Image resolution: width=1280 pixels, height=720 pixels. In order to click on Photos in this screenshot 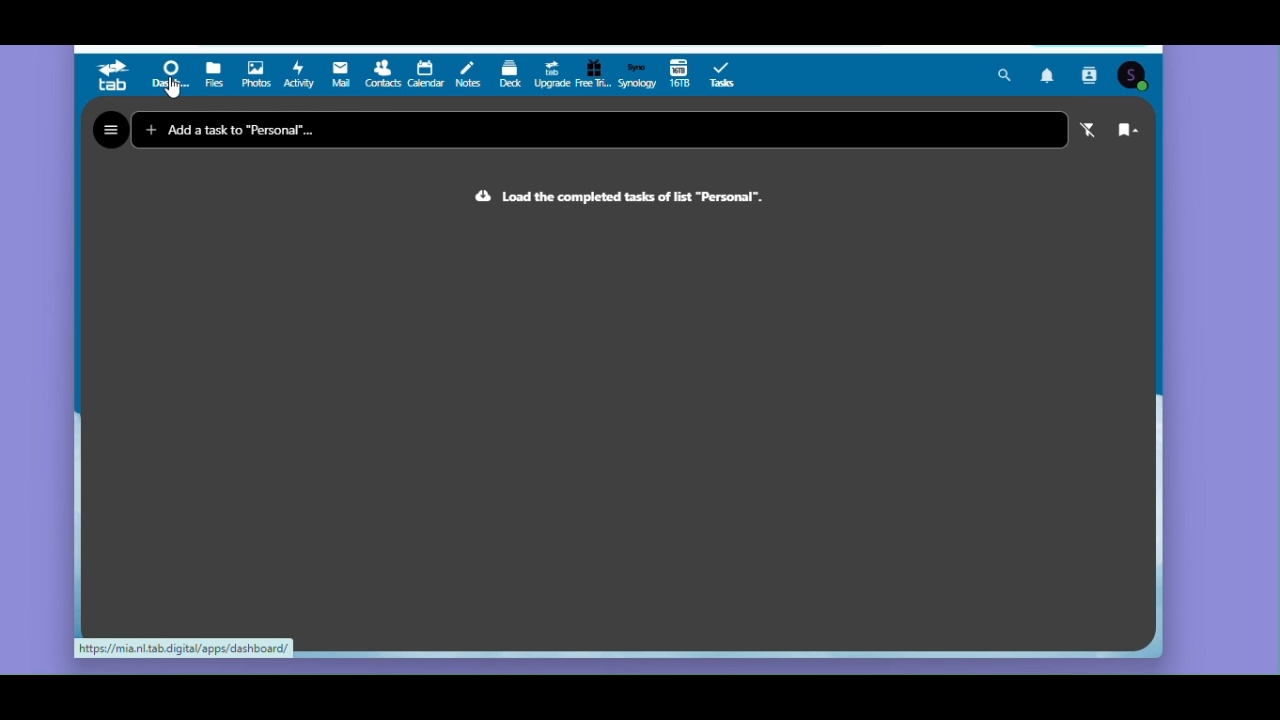, I will do `click(256, 75)`.